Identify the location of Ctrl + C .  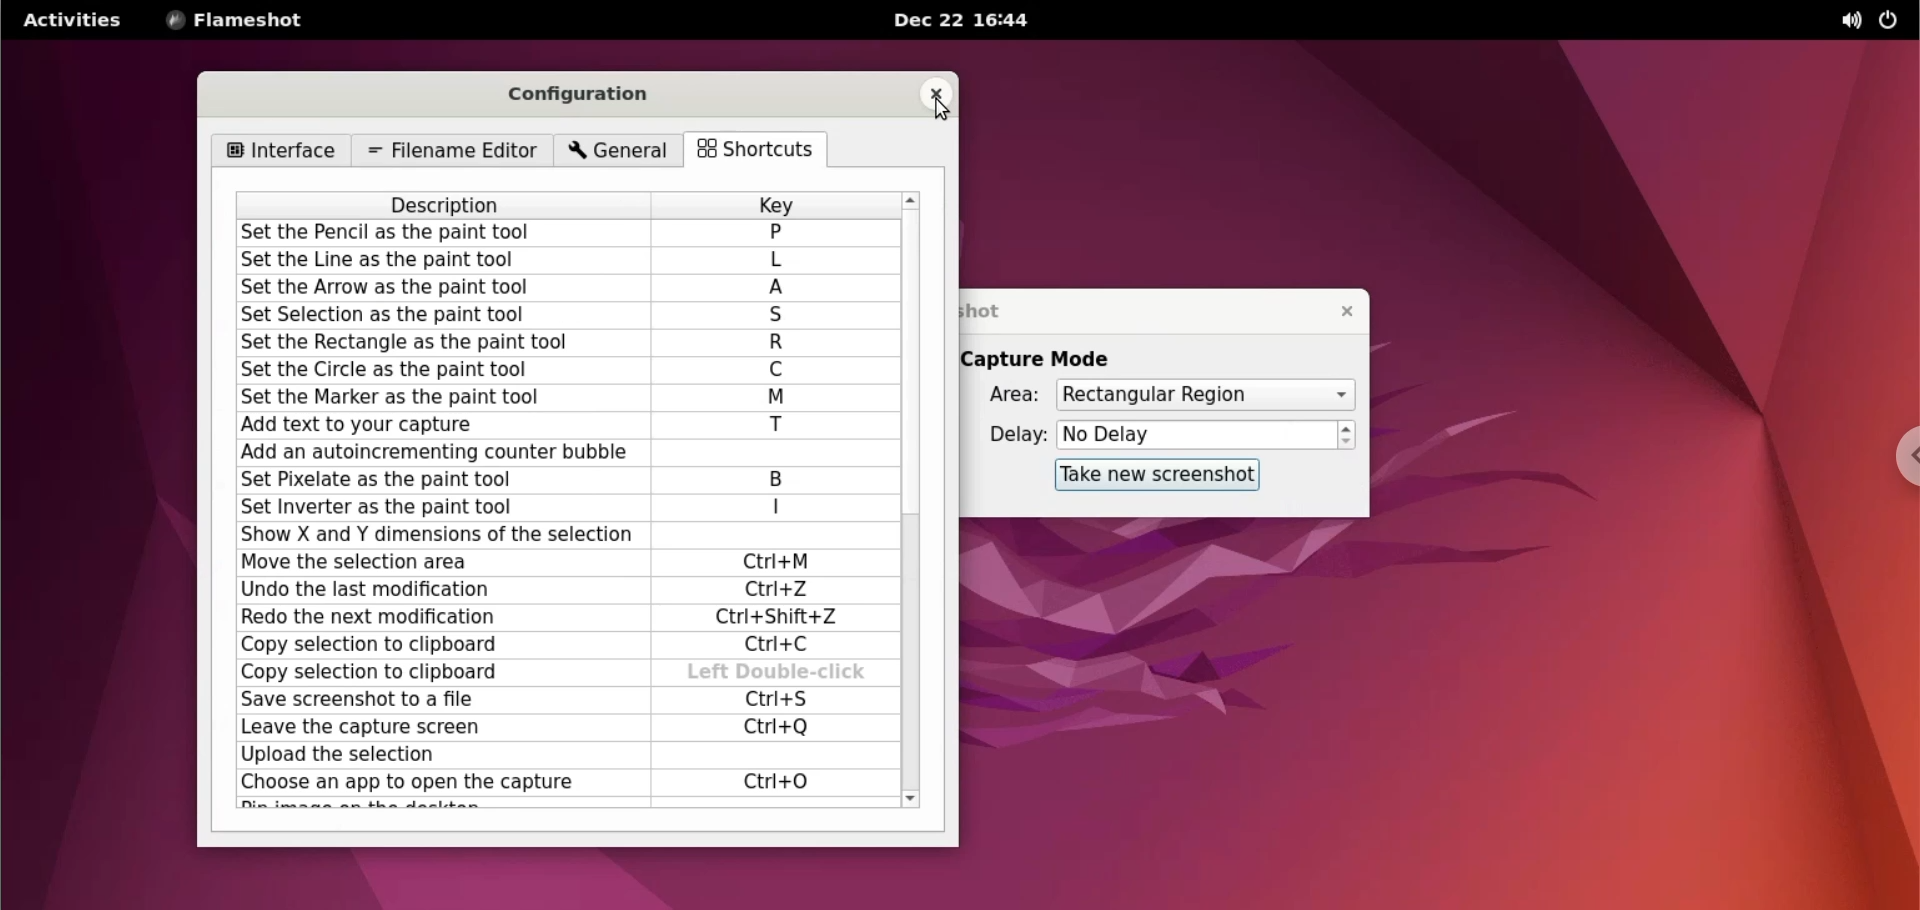
(783, 645).